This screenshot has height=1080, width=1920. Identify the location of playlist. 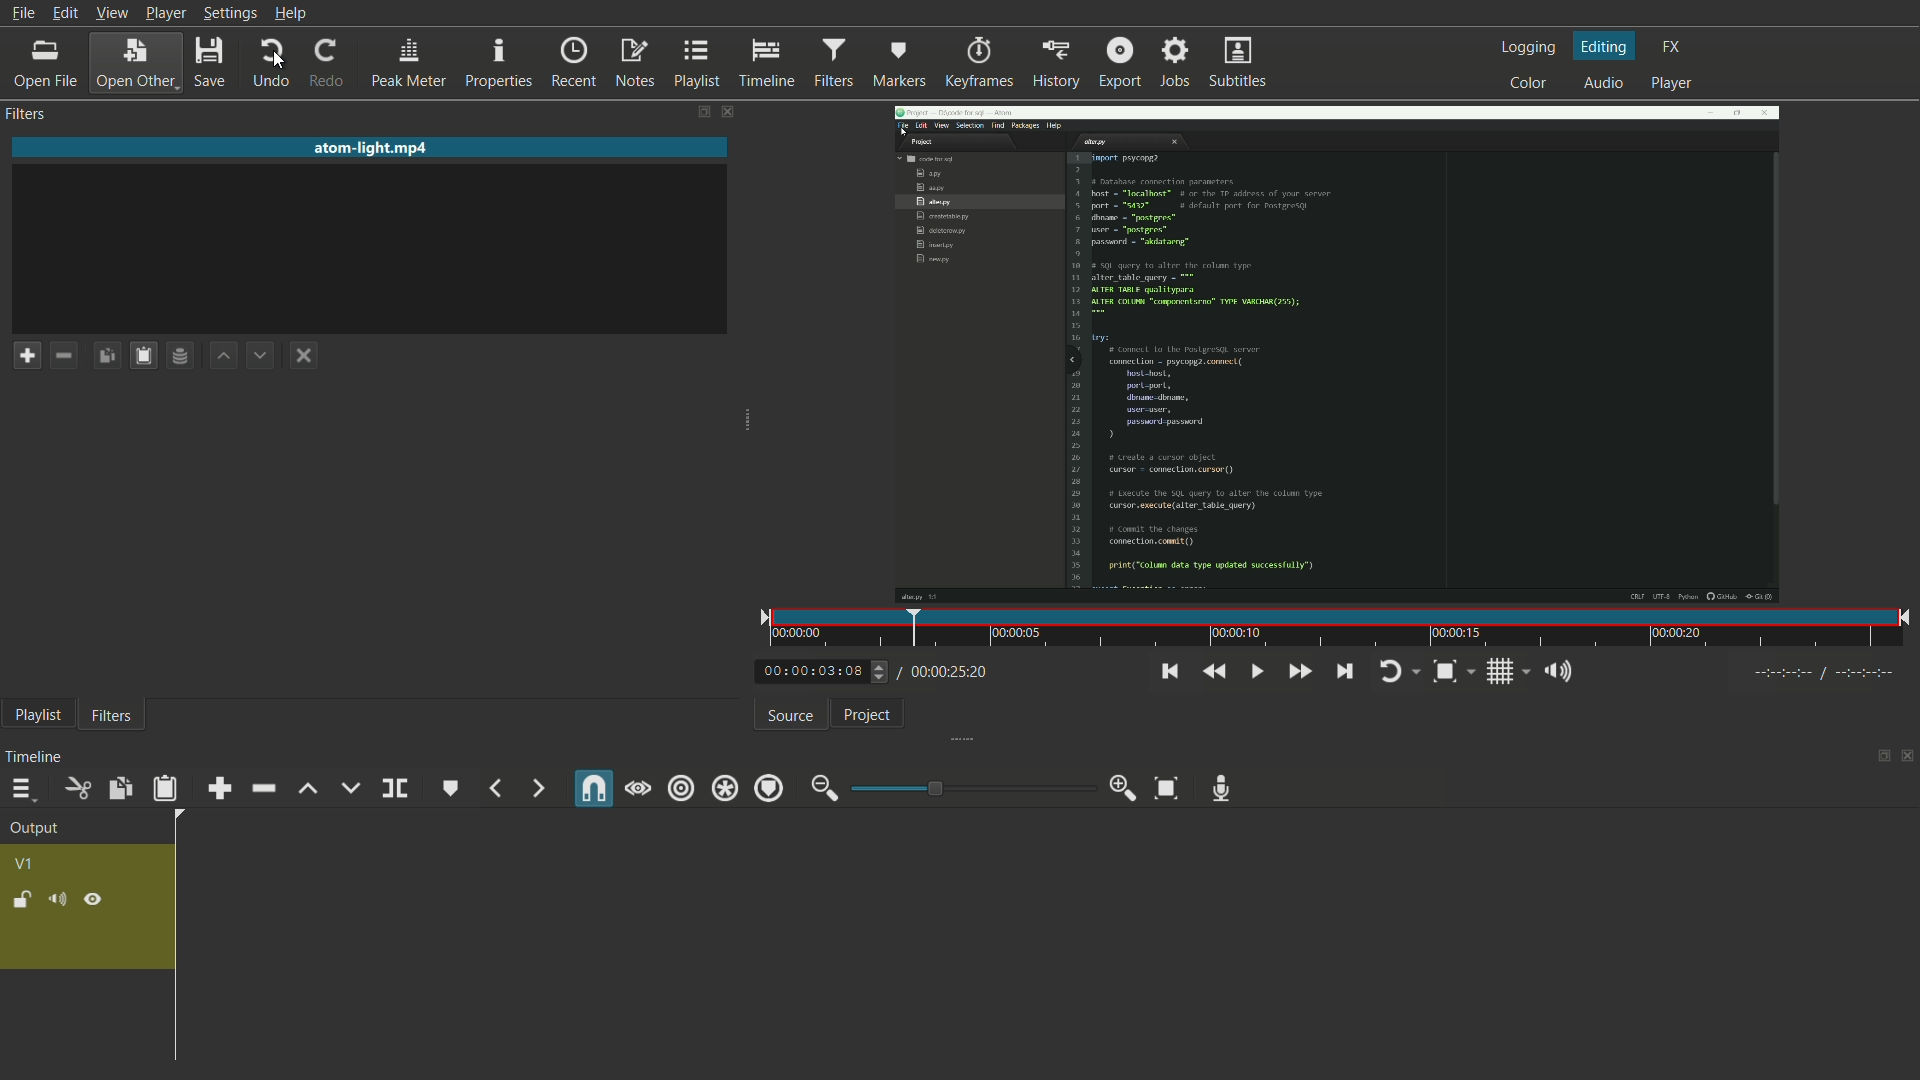
(697, 65).